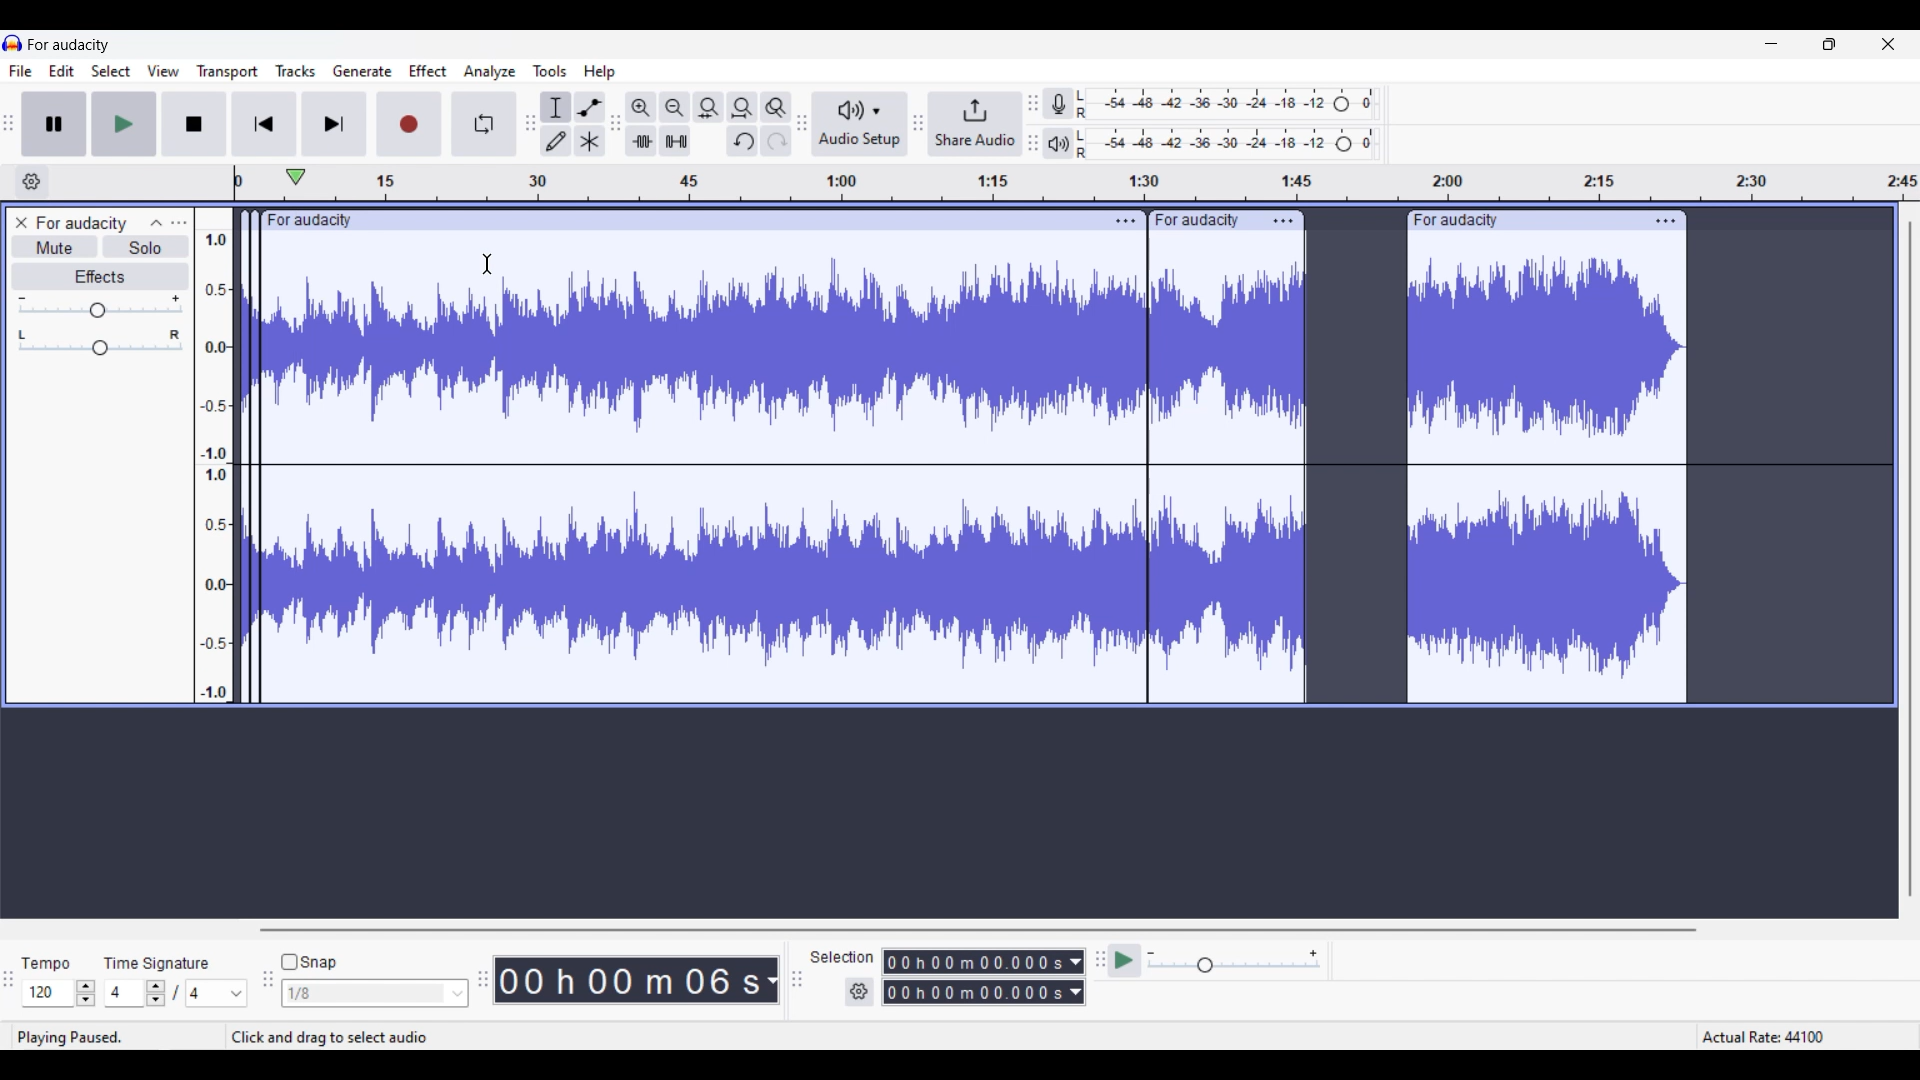  Describe the element at coordinates (1125, 221) in the screenshot. I see `track options` at that location.